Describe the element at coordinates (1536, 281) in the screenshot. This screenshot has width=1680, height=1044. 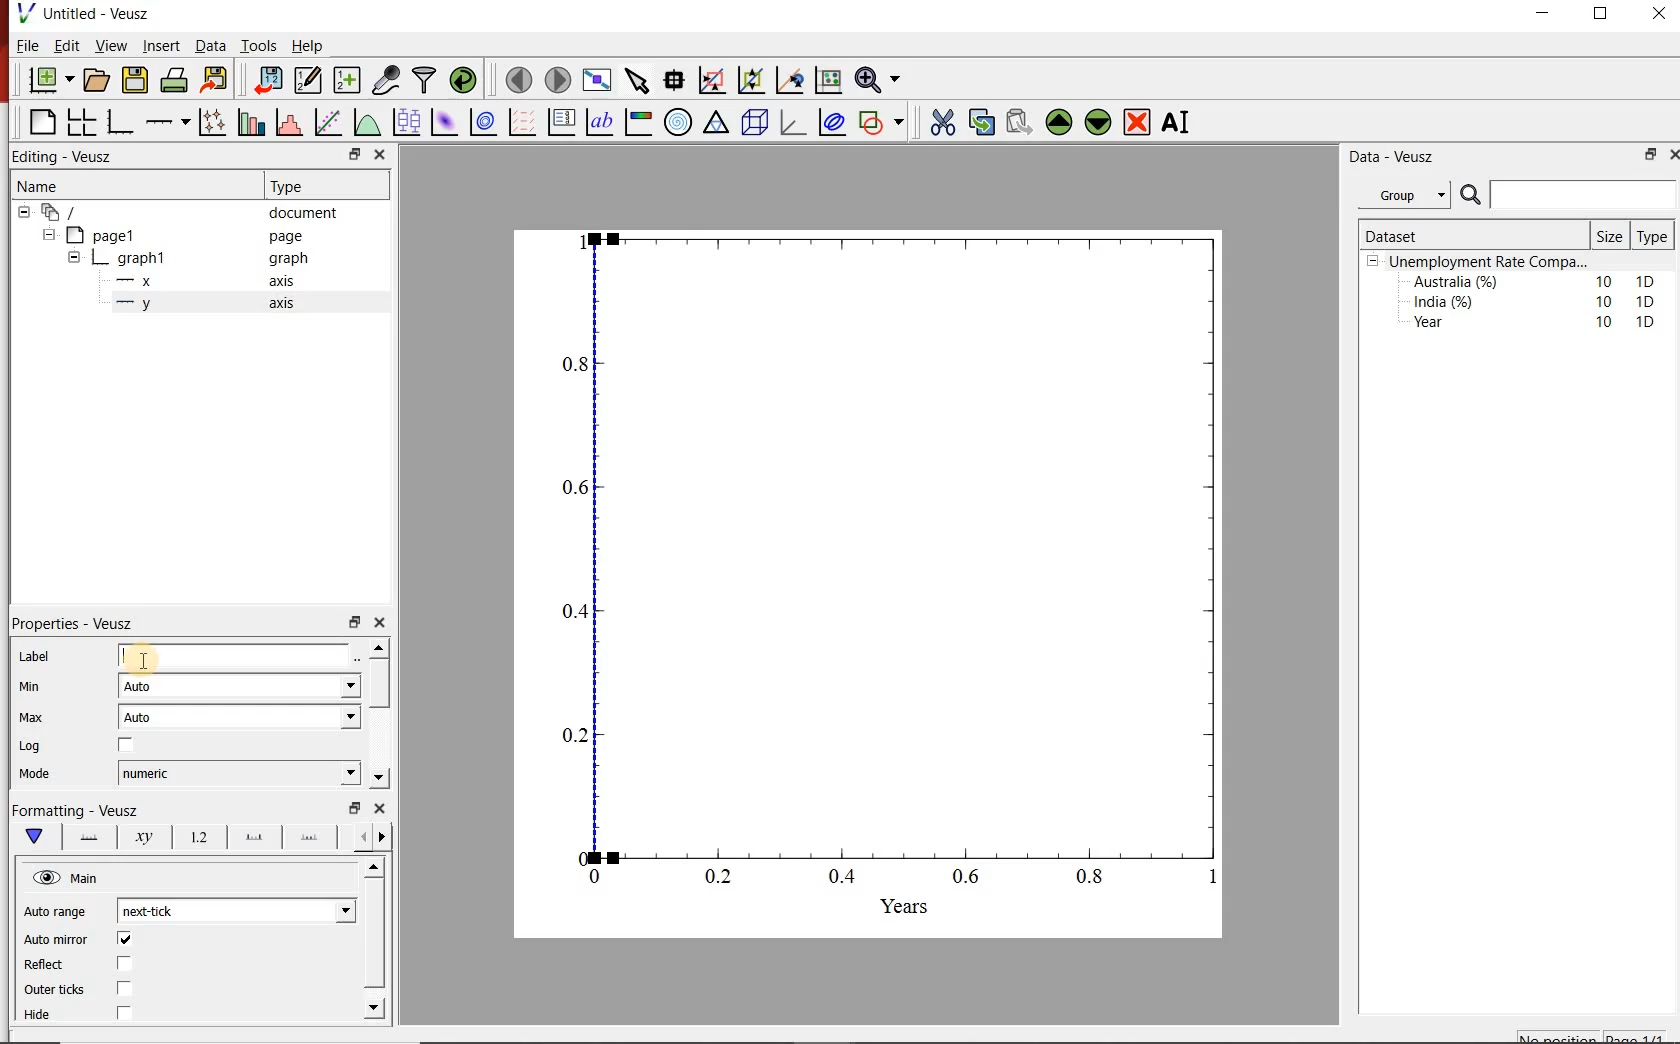
I see `Australia (%) 10 1D` at that location.